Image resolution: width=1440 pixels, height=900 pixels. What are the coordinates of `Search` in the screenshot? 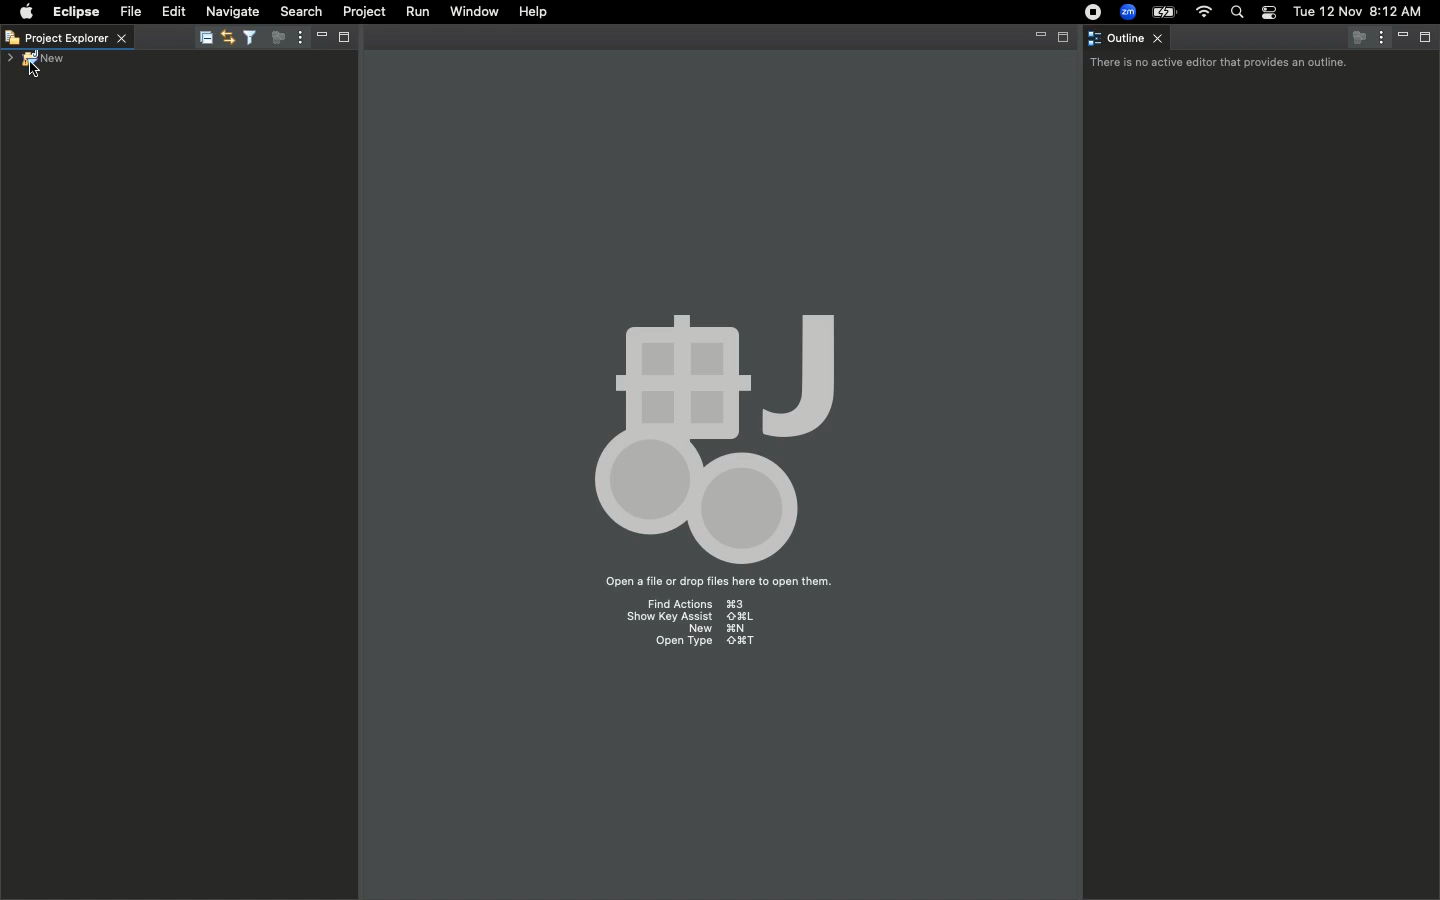 It's located at (1239, 13).